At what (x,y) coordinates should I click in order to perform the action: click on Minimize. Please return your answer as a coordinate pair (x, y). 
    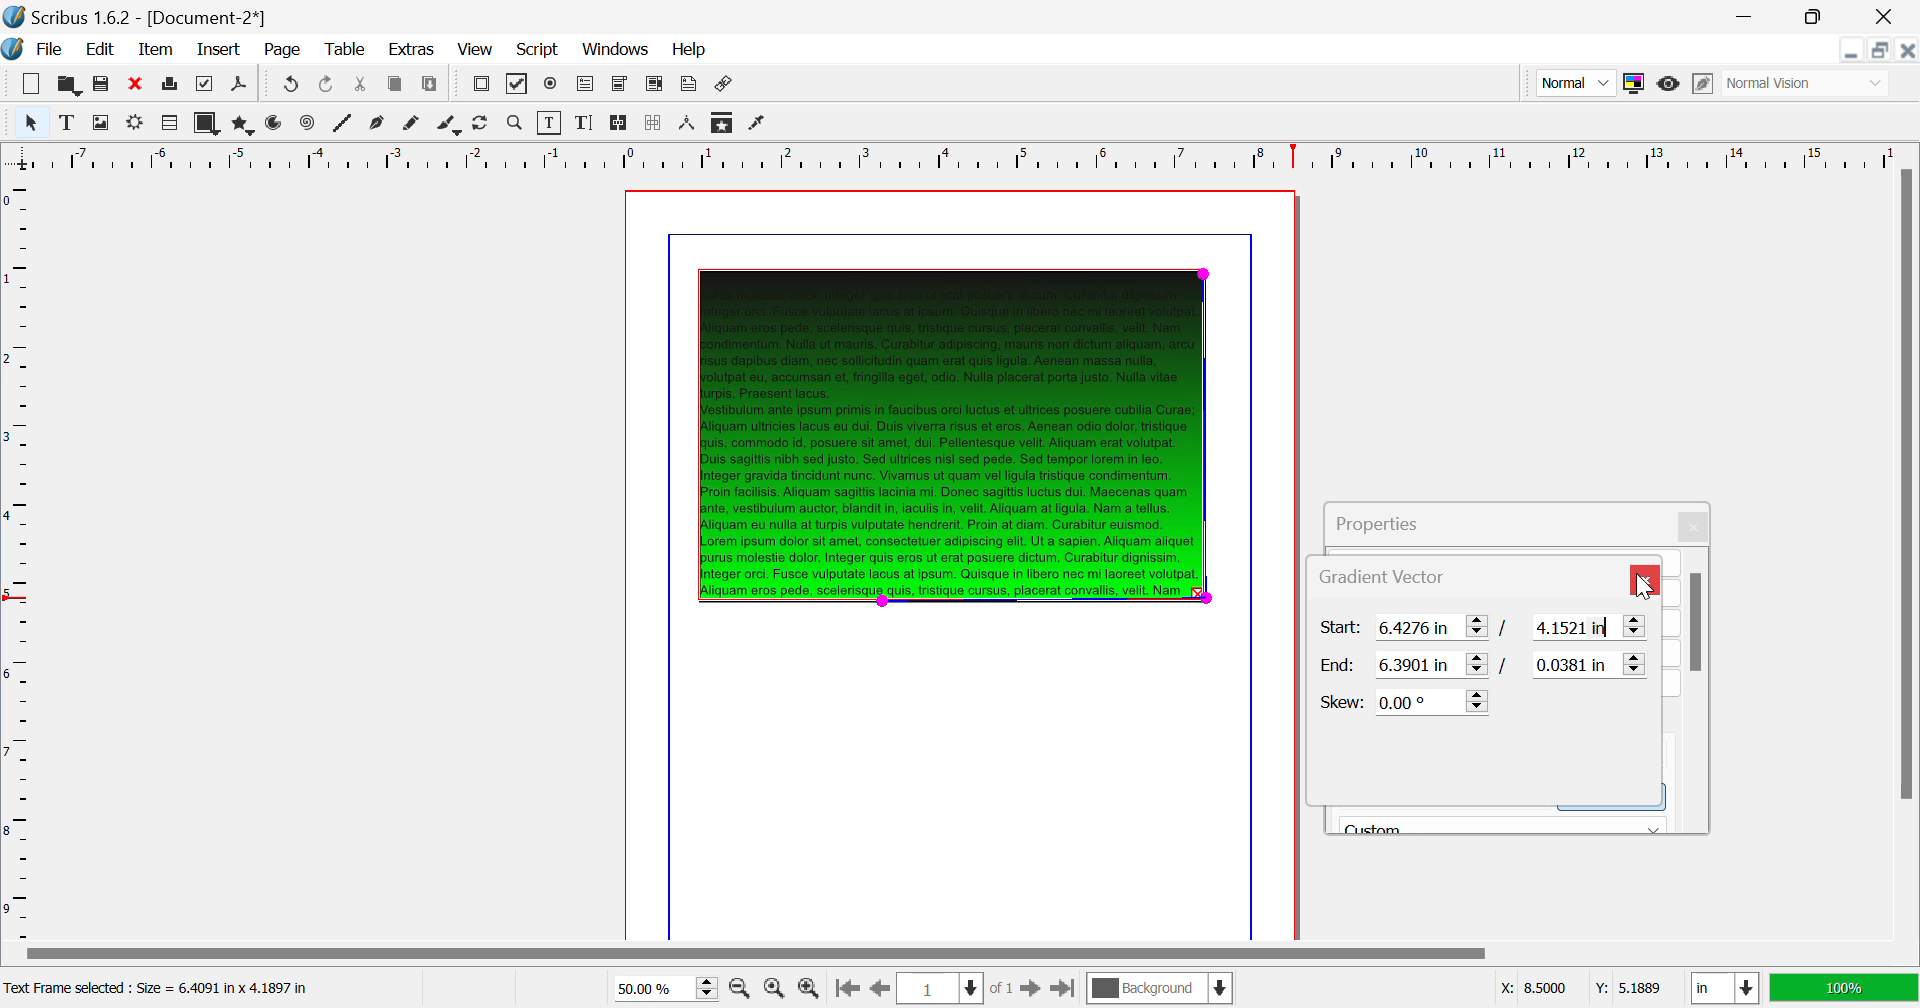
    Looking at the image, I should click on (1882, 50).